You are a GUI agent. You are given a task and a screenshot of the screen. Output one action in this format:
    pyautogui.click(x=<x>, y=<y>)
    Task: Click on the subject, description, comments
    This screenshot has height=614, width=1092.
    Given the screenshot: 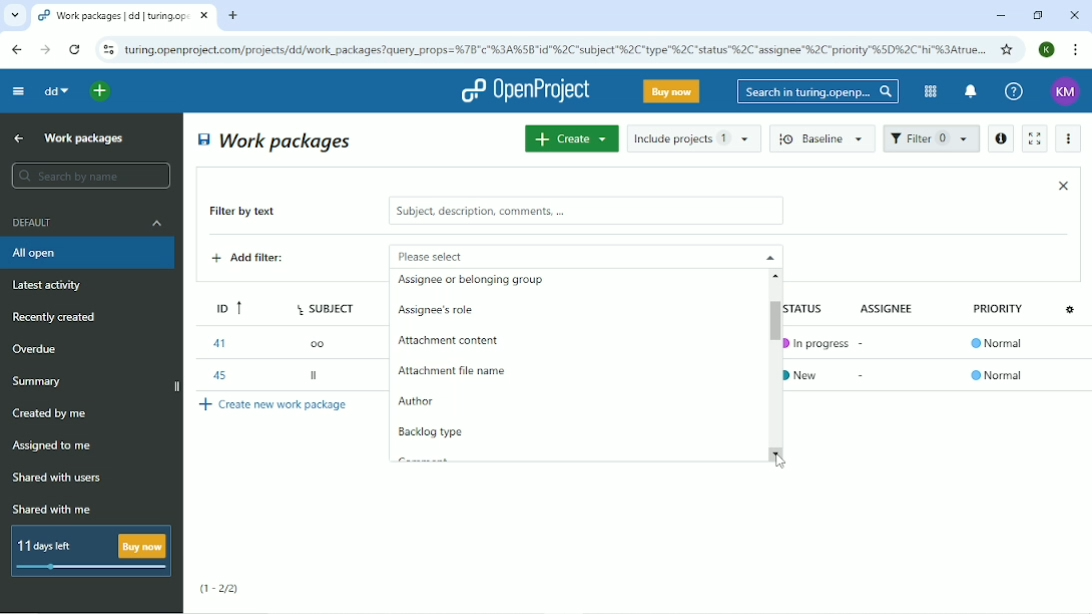 What is the action you would take?
    pyautogui.click(x=585, y=211)
    